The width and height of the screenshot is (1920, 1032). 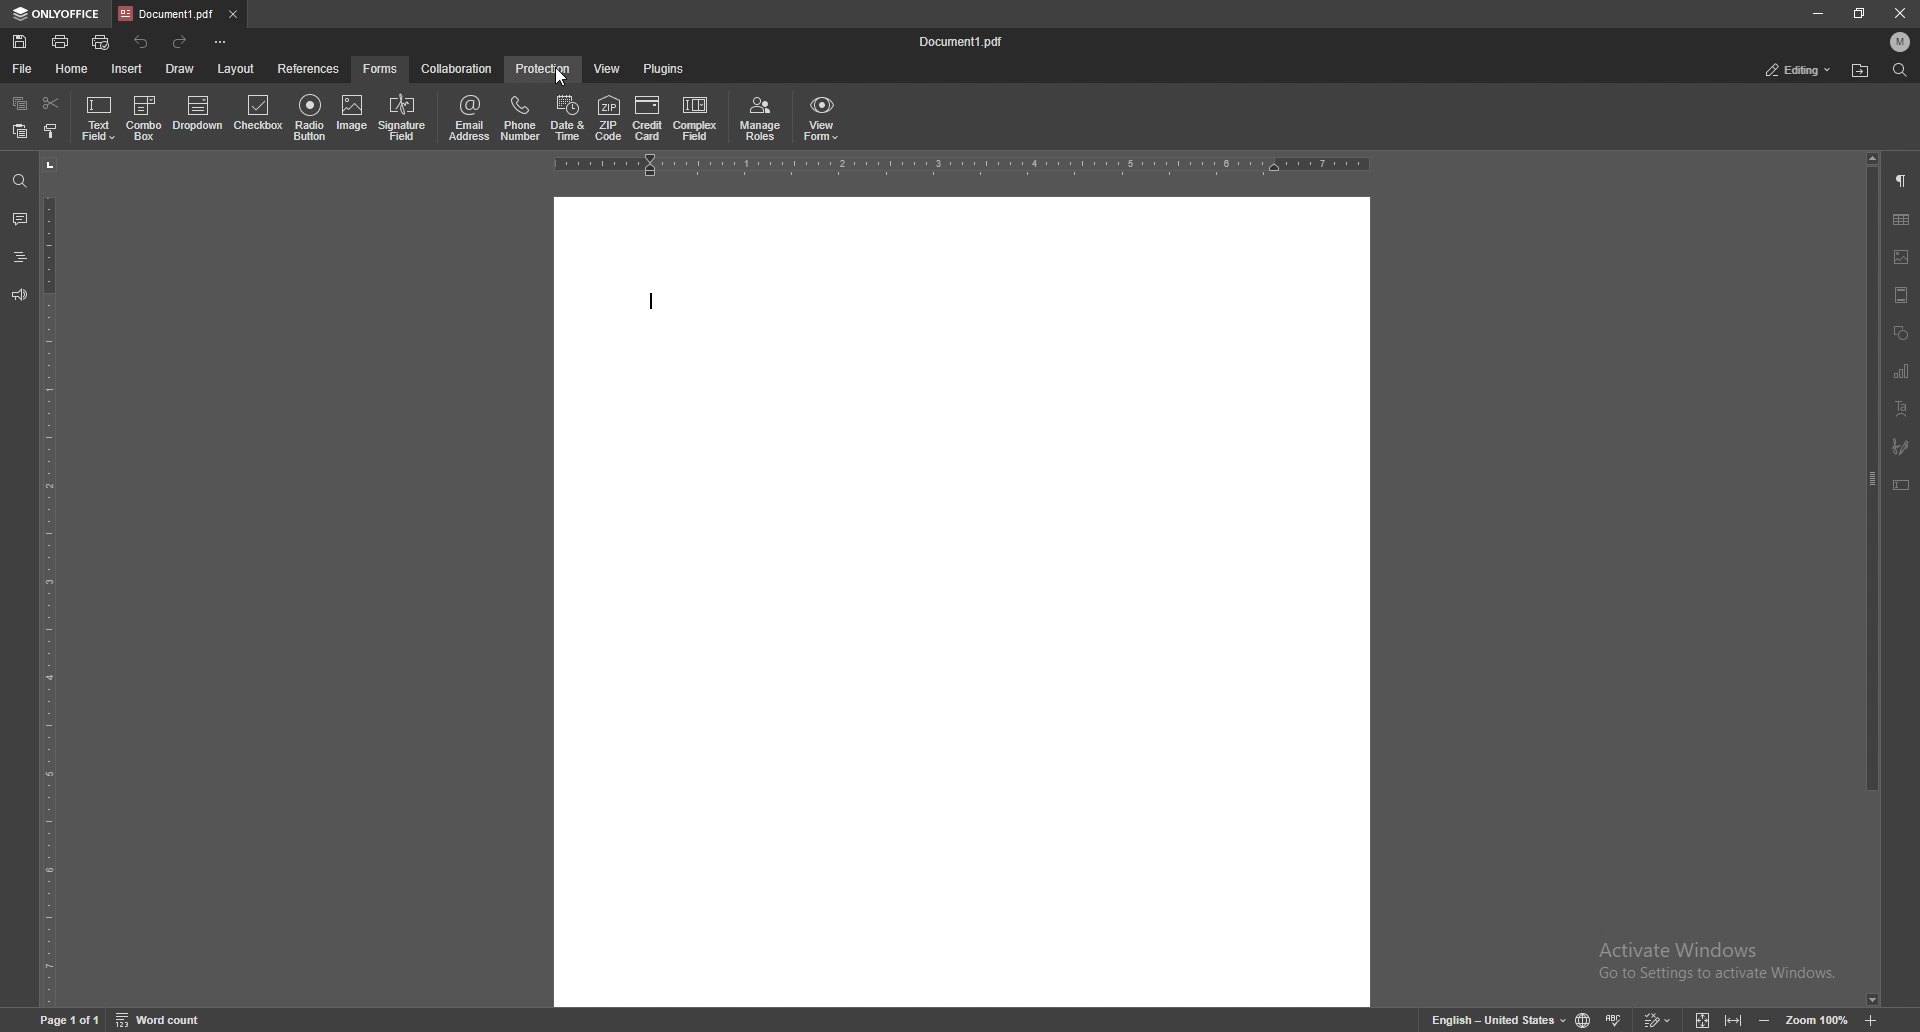 What do you see at coordinates (569, 117) in the screenshot?
I see `date and time` at bounding box center [569, 117].